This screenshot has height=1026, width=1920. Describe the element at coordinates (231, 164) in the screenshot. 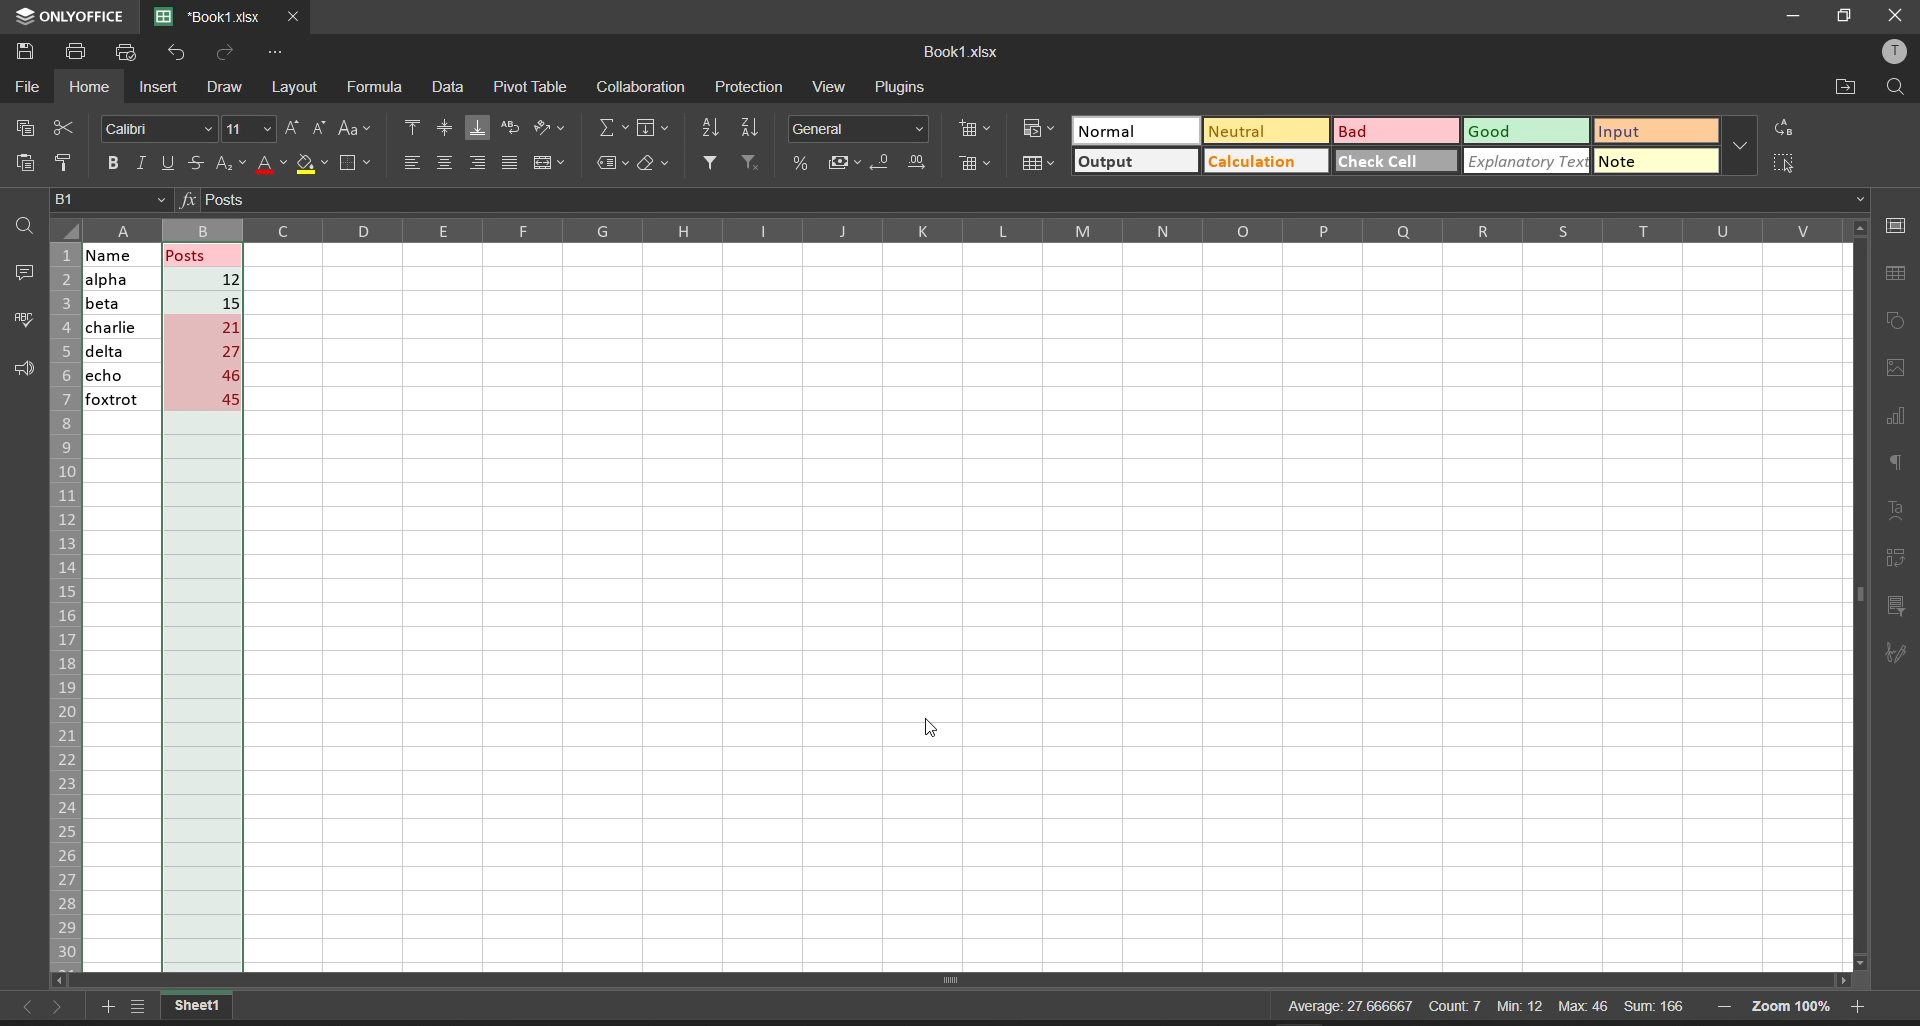

I see `subscript/superscript` at that location.